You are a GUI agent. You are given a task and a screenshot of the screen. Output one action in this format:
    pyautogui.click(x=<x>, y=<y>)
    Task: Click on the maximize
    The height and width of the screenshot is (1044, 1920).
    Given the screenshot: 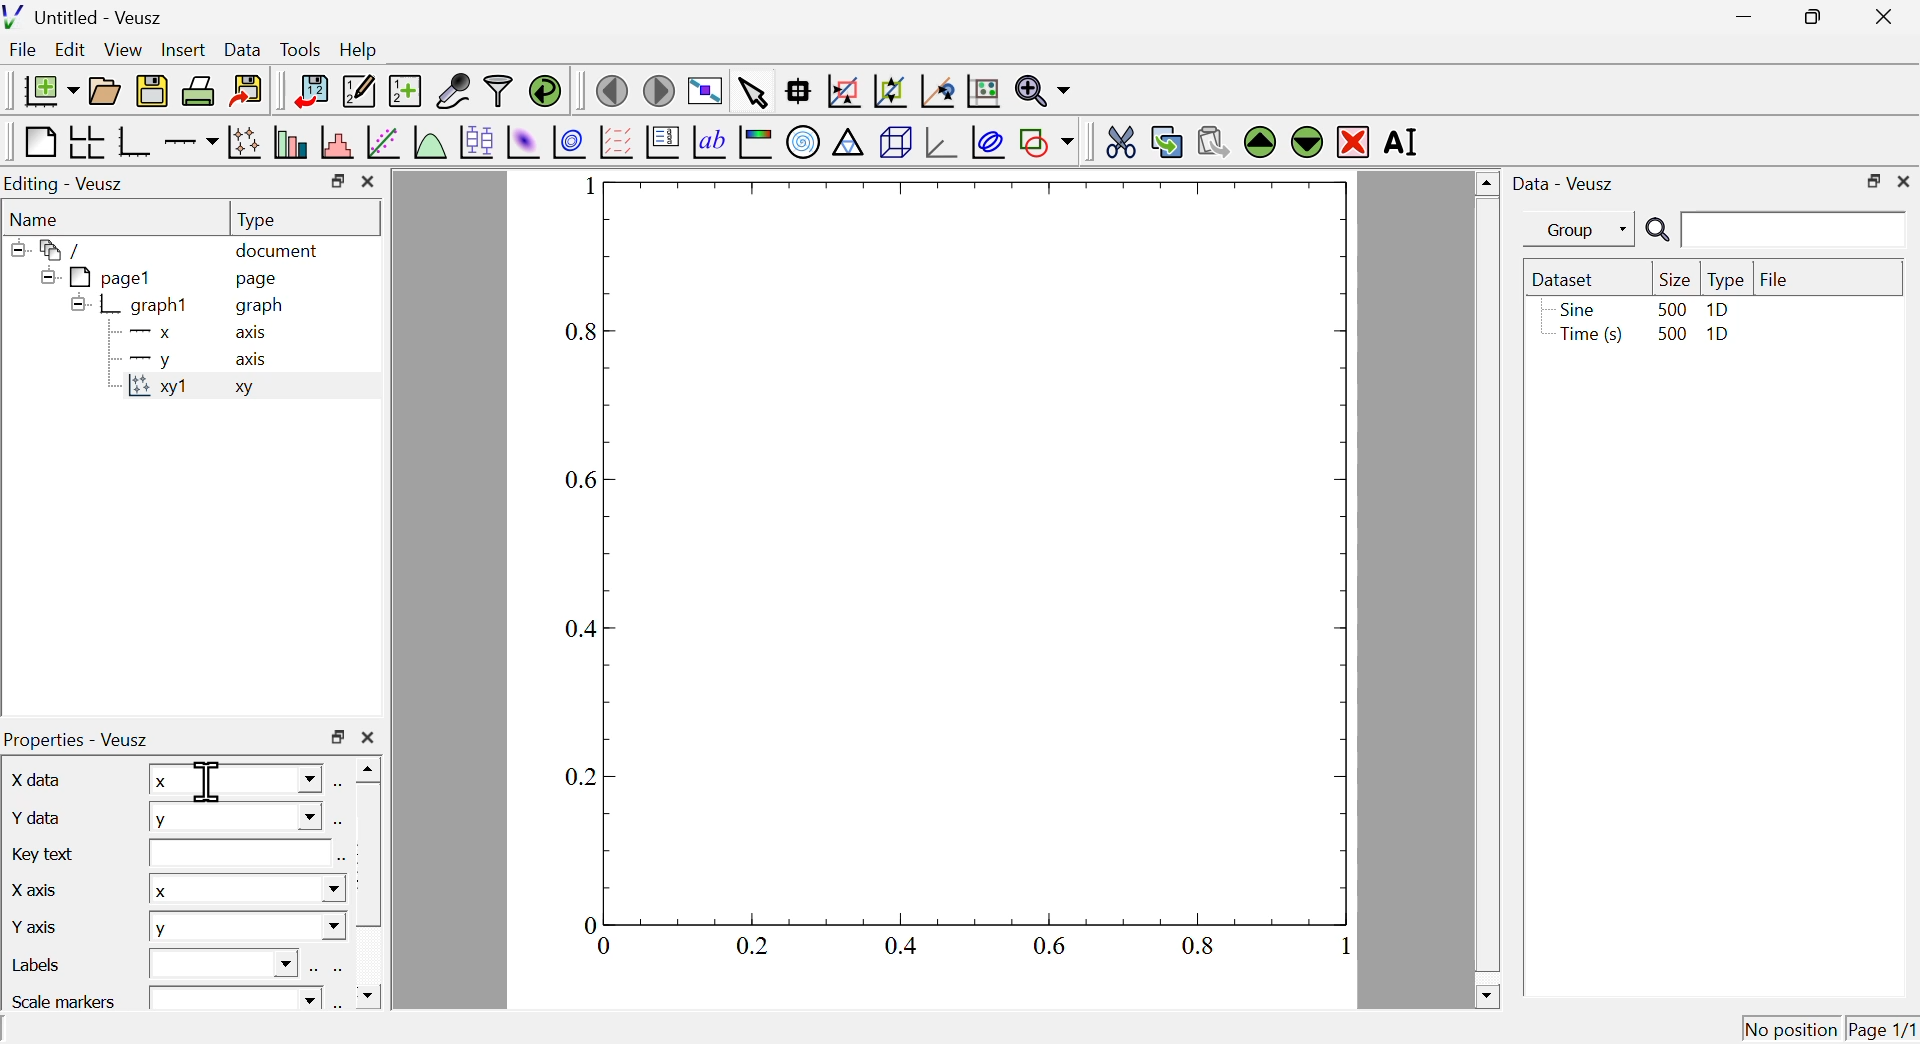 What is the action you would take?
    pyautogui.click(x=337, y=738)
    